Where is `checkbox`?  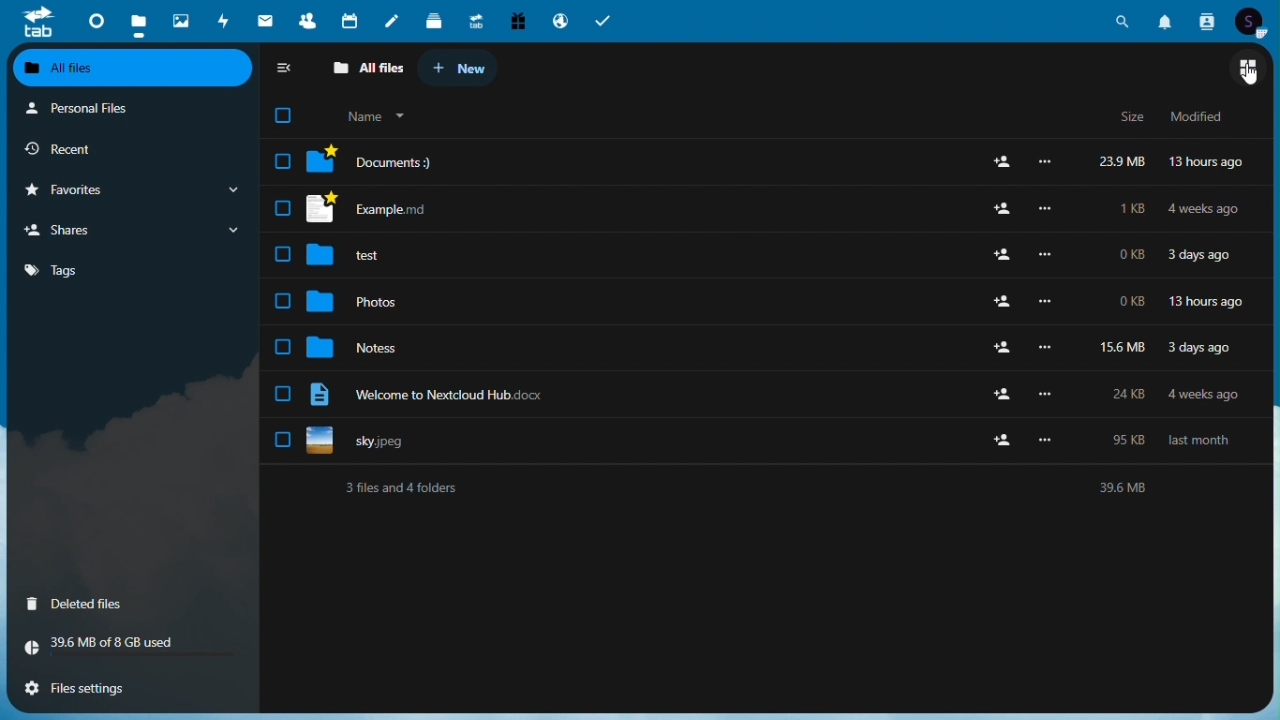
checkbox is located at coordinates (282, 395).